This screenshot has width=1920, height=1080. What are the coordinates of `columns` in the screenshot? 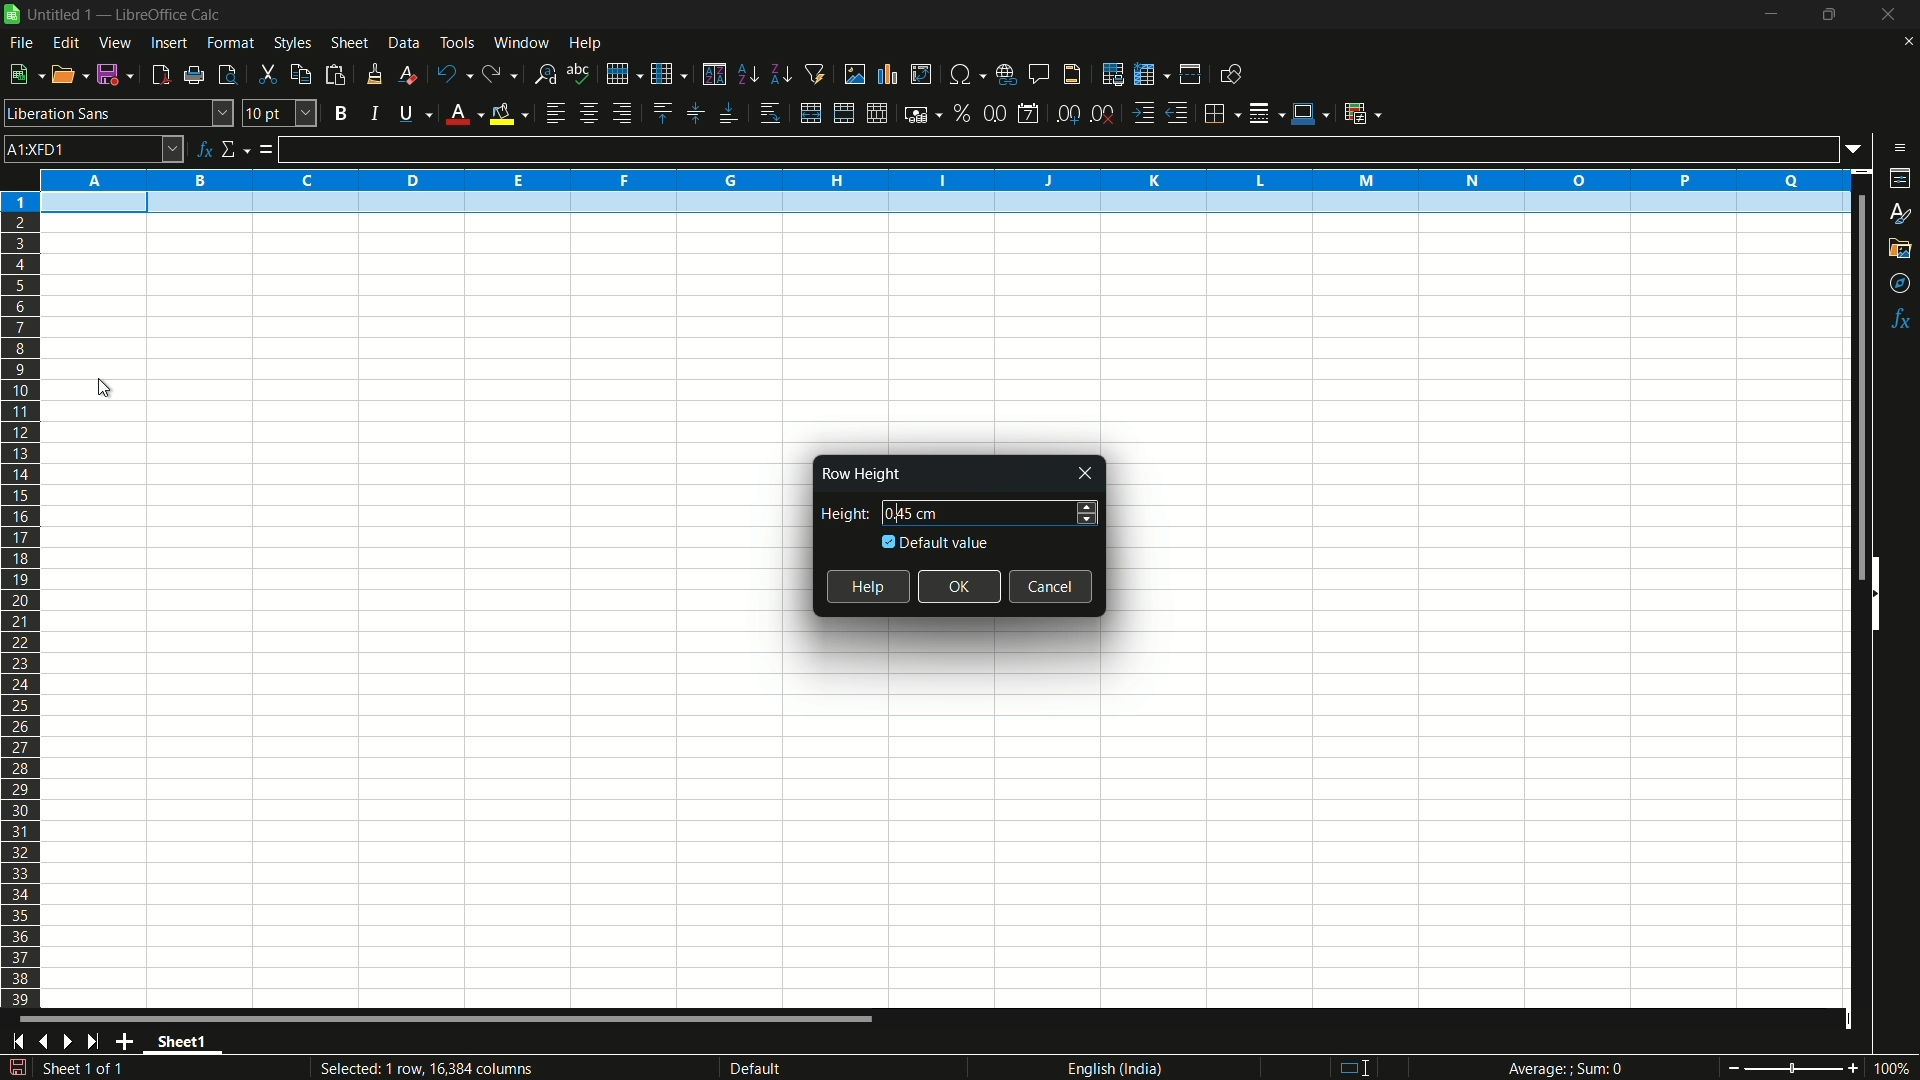 It's located at (944, 178).